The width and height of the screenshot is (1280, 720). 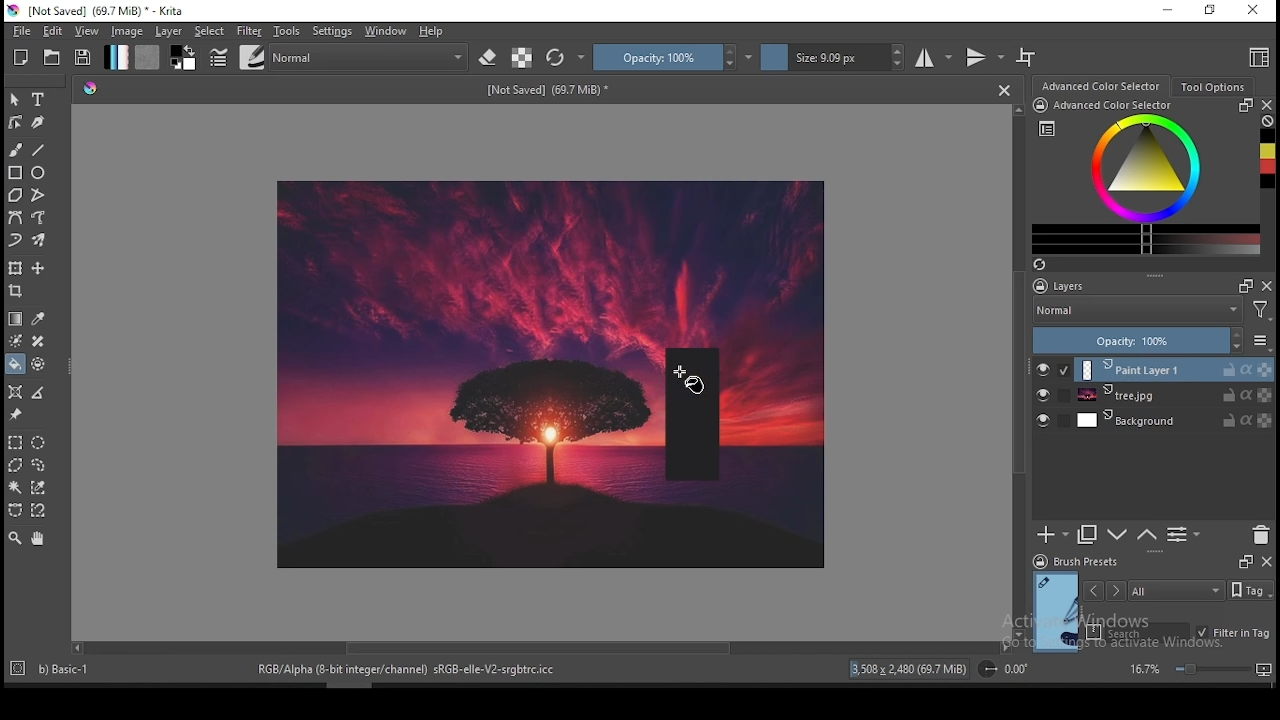 What do you see at coordinates (16, 318) in the screenshot?
I see `gradient tool` at bounding box center [16, 318].